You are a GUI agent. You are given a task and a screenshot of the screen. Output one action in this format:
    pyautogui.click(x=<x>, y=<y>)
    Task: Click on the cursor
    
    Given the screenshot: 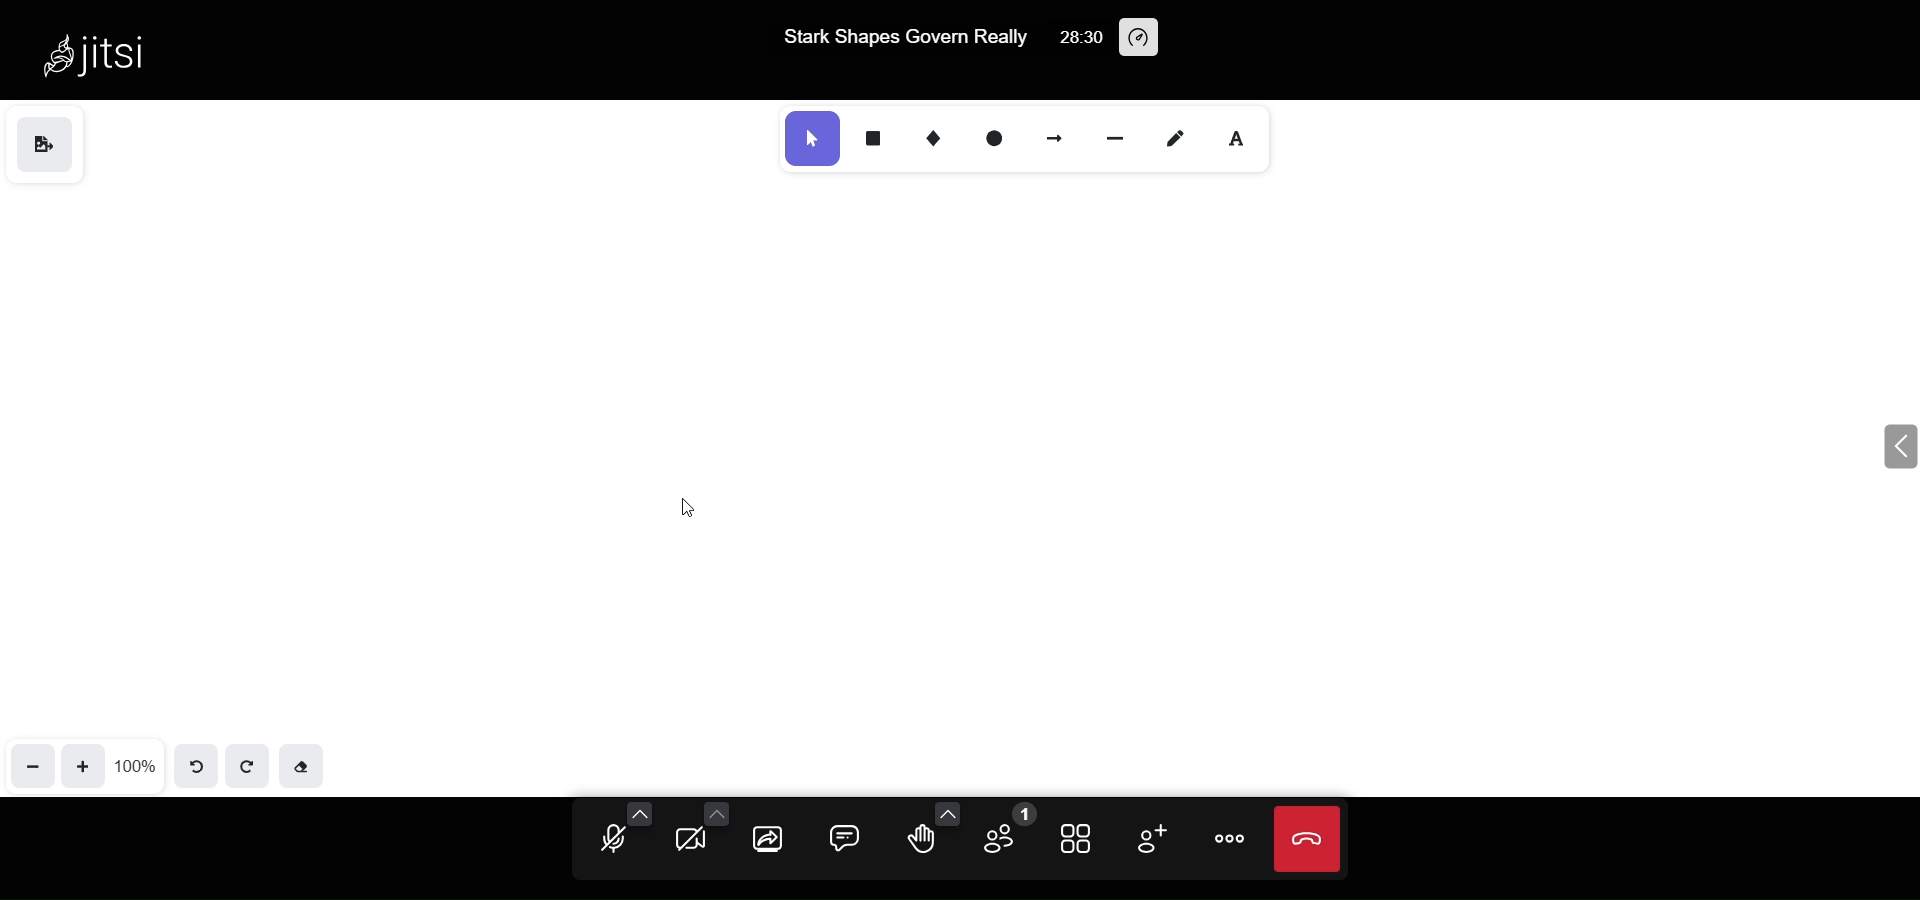 What is the action you would take?
    pyautogui.click(x=694, y=508)
    